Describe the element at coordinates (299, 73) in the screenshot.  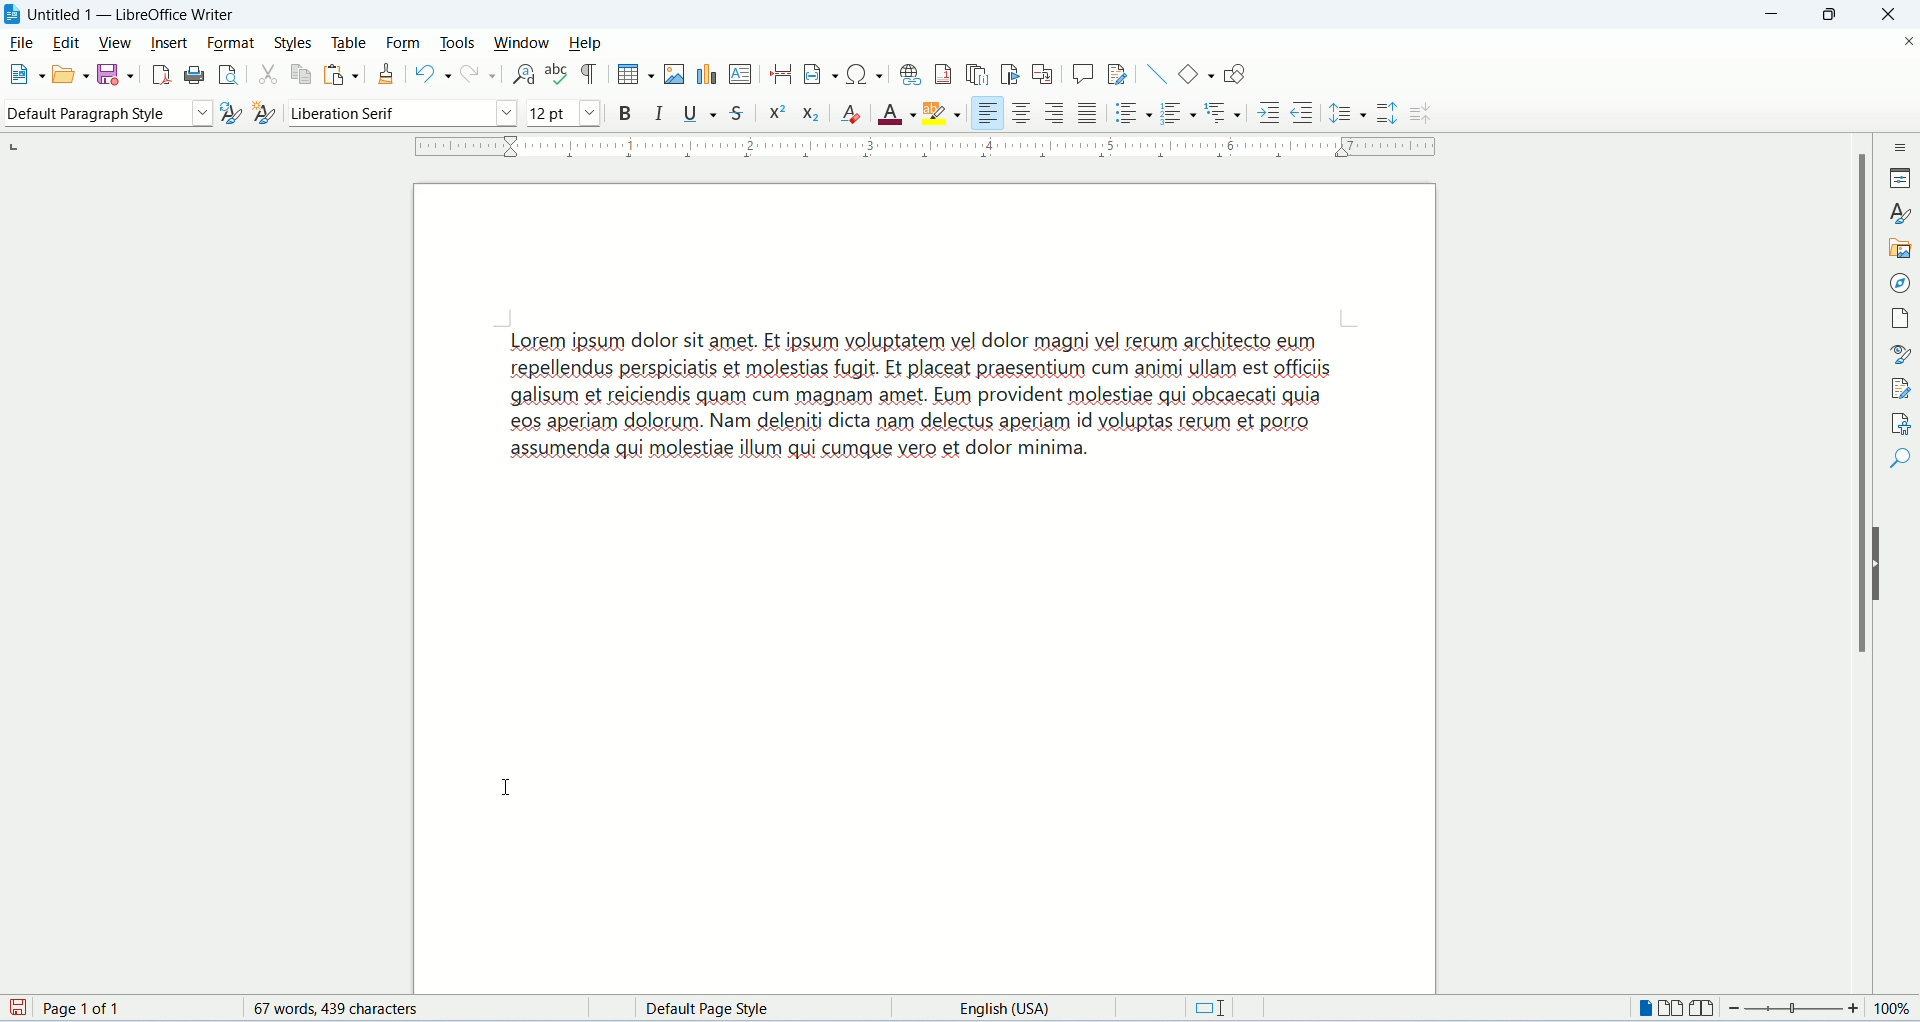
I see `copy` at that location.